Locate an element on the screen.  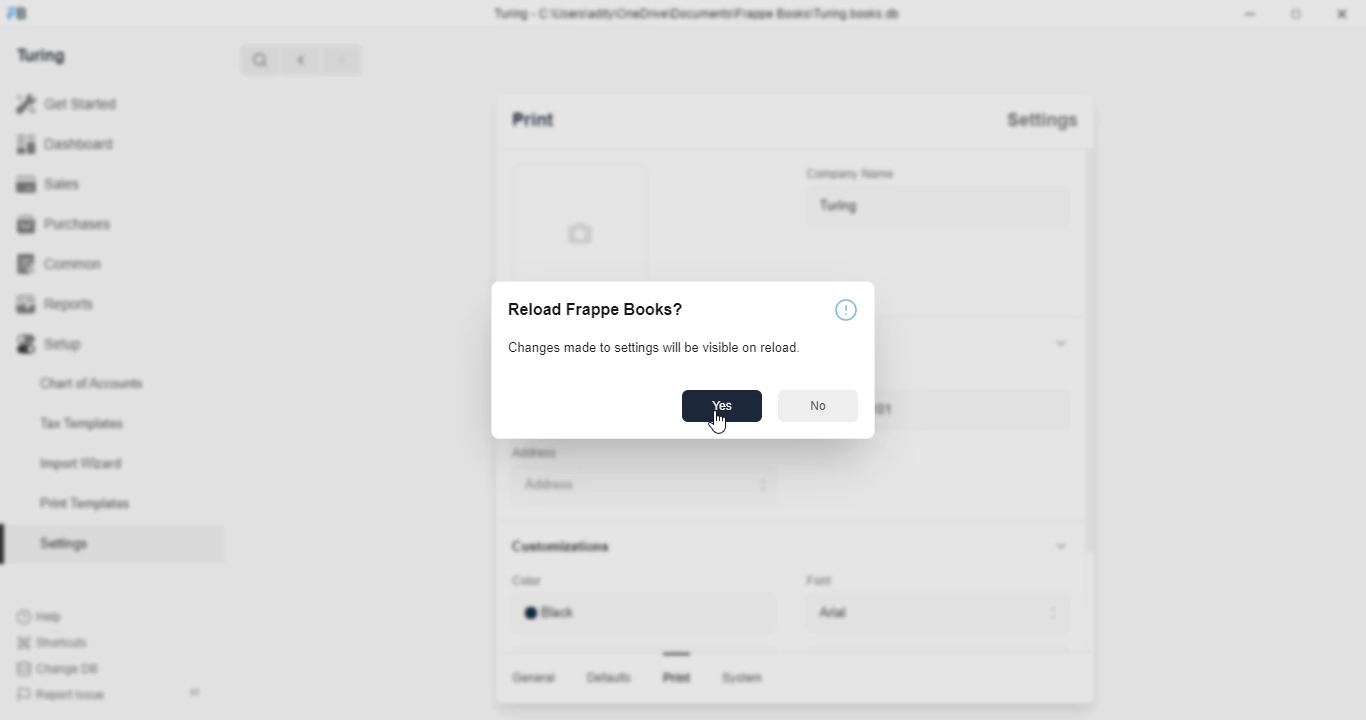
Adal is located at coordinates (941, 613).